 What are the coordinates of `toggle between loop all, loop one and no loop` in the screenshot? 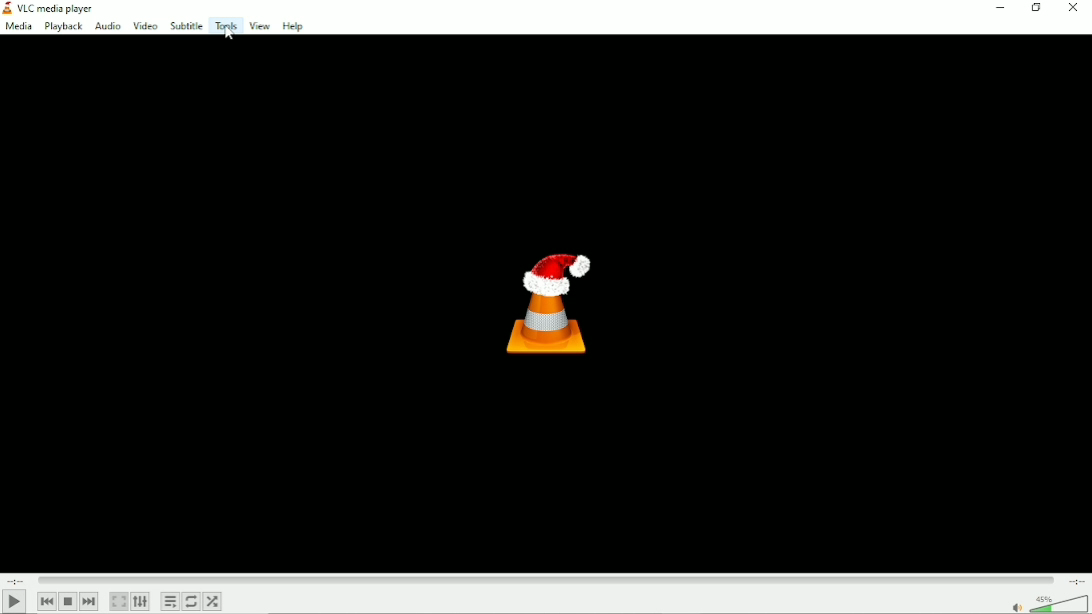 It's located at (193, 601).